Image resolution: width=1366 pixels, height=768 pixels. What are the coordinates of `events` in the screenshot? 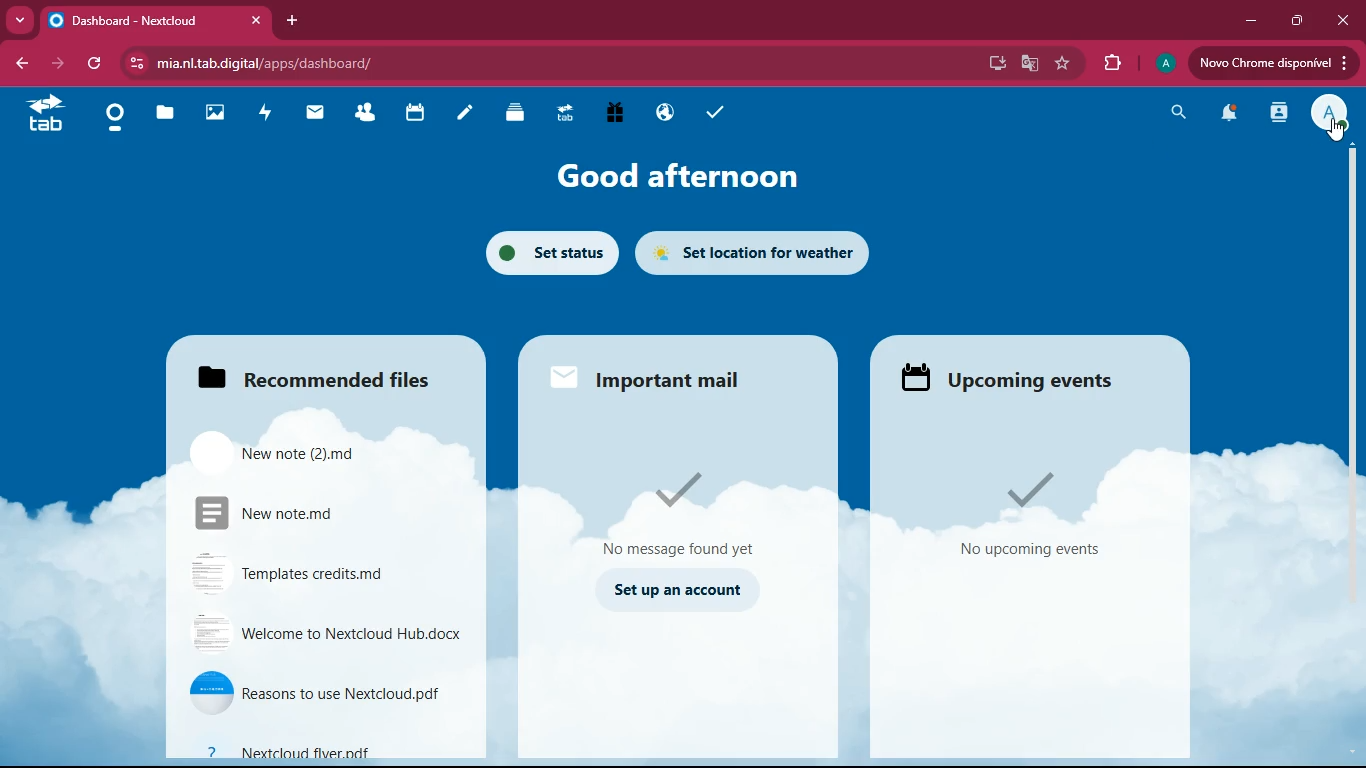 It's located at (1036, 517).